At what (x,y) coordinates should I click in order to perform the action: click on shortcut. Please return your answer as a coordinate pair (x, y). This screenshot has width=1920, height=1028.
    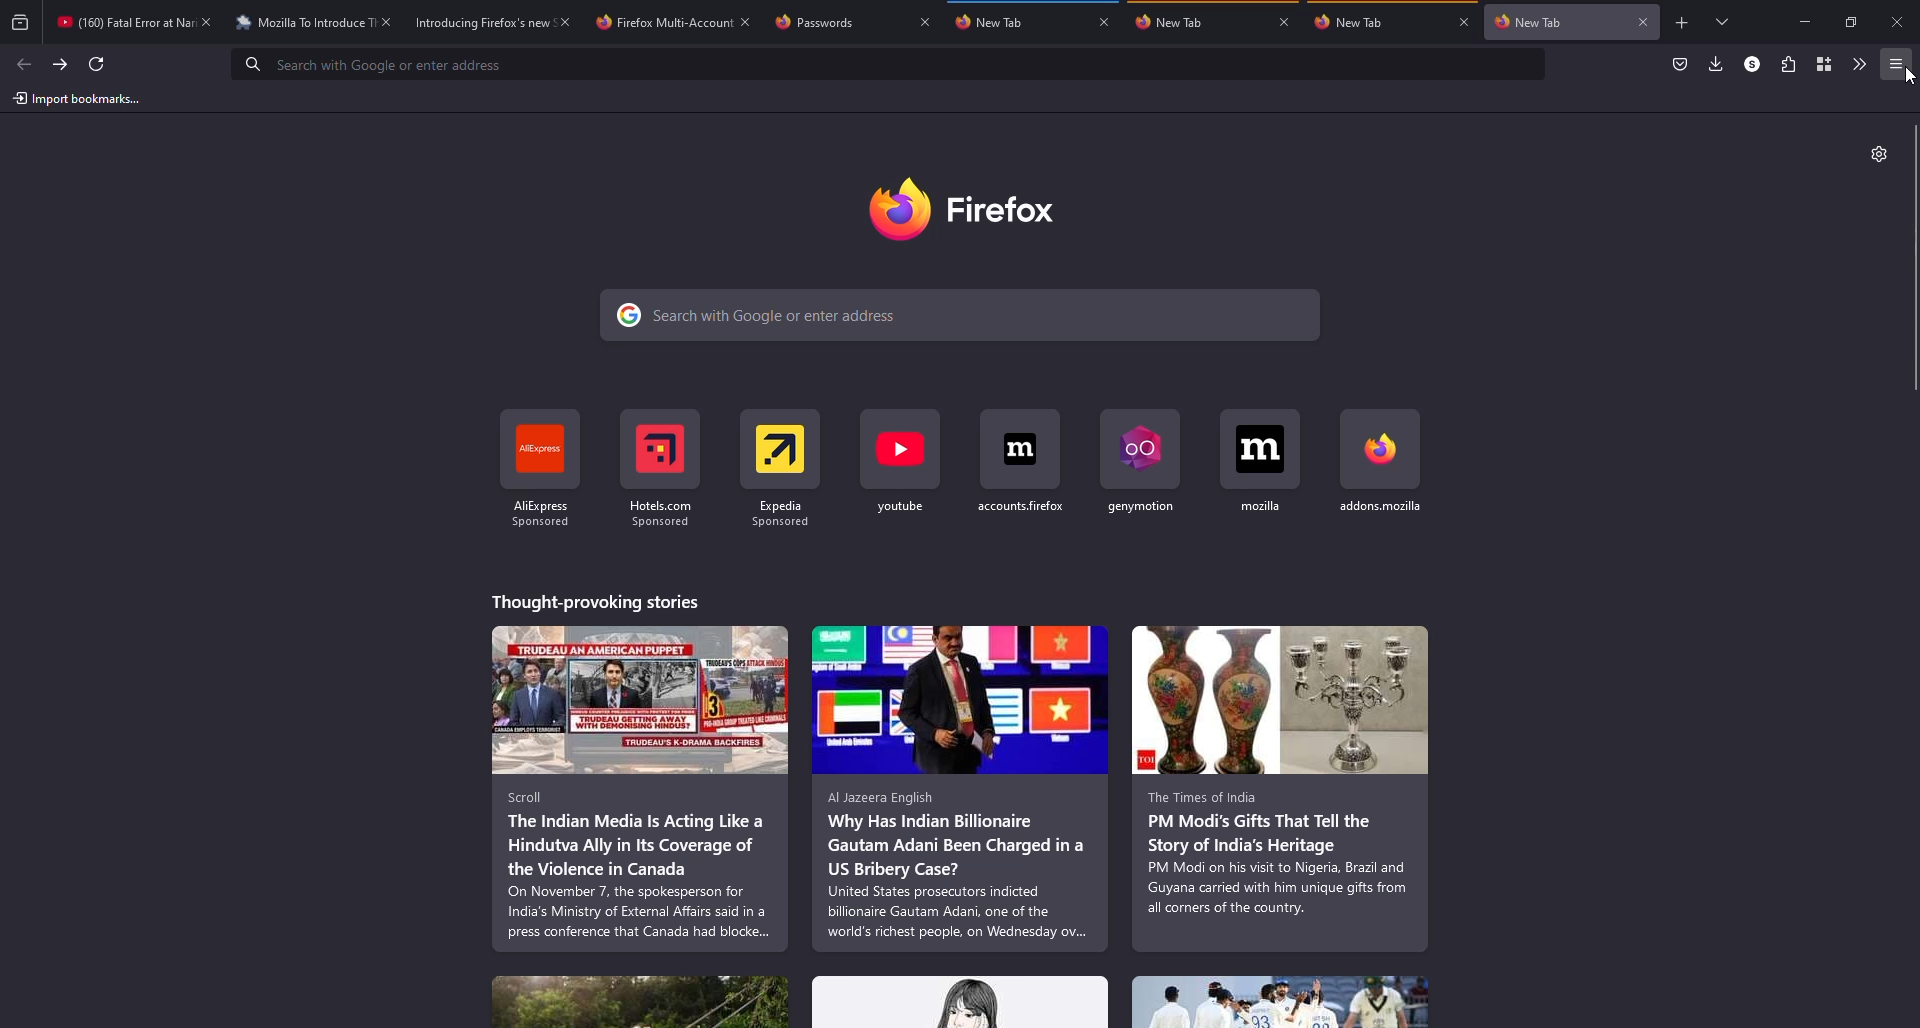
    Looking at the image, I should click on (901, 467).